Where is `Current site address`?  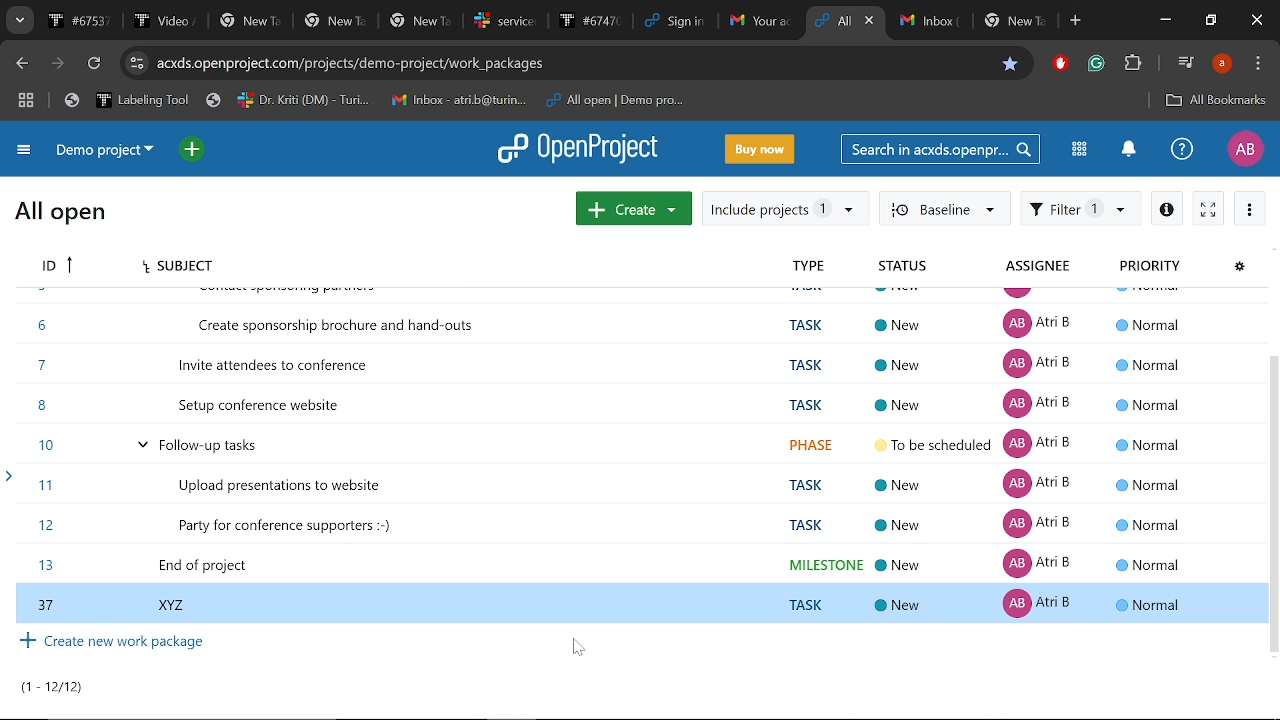 Current site address is located at coordinates (574, 62).